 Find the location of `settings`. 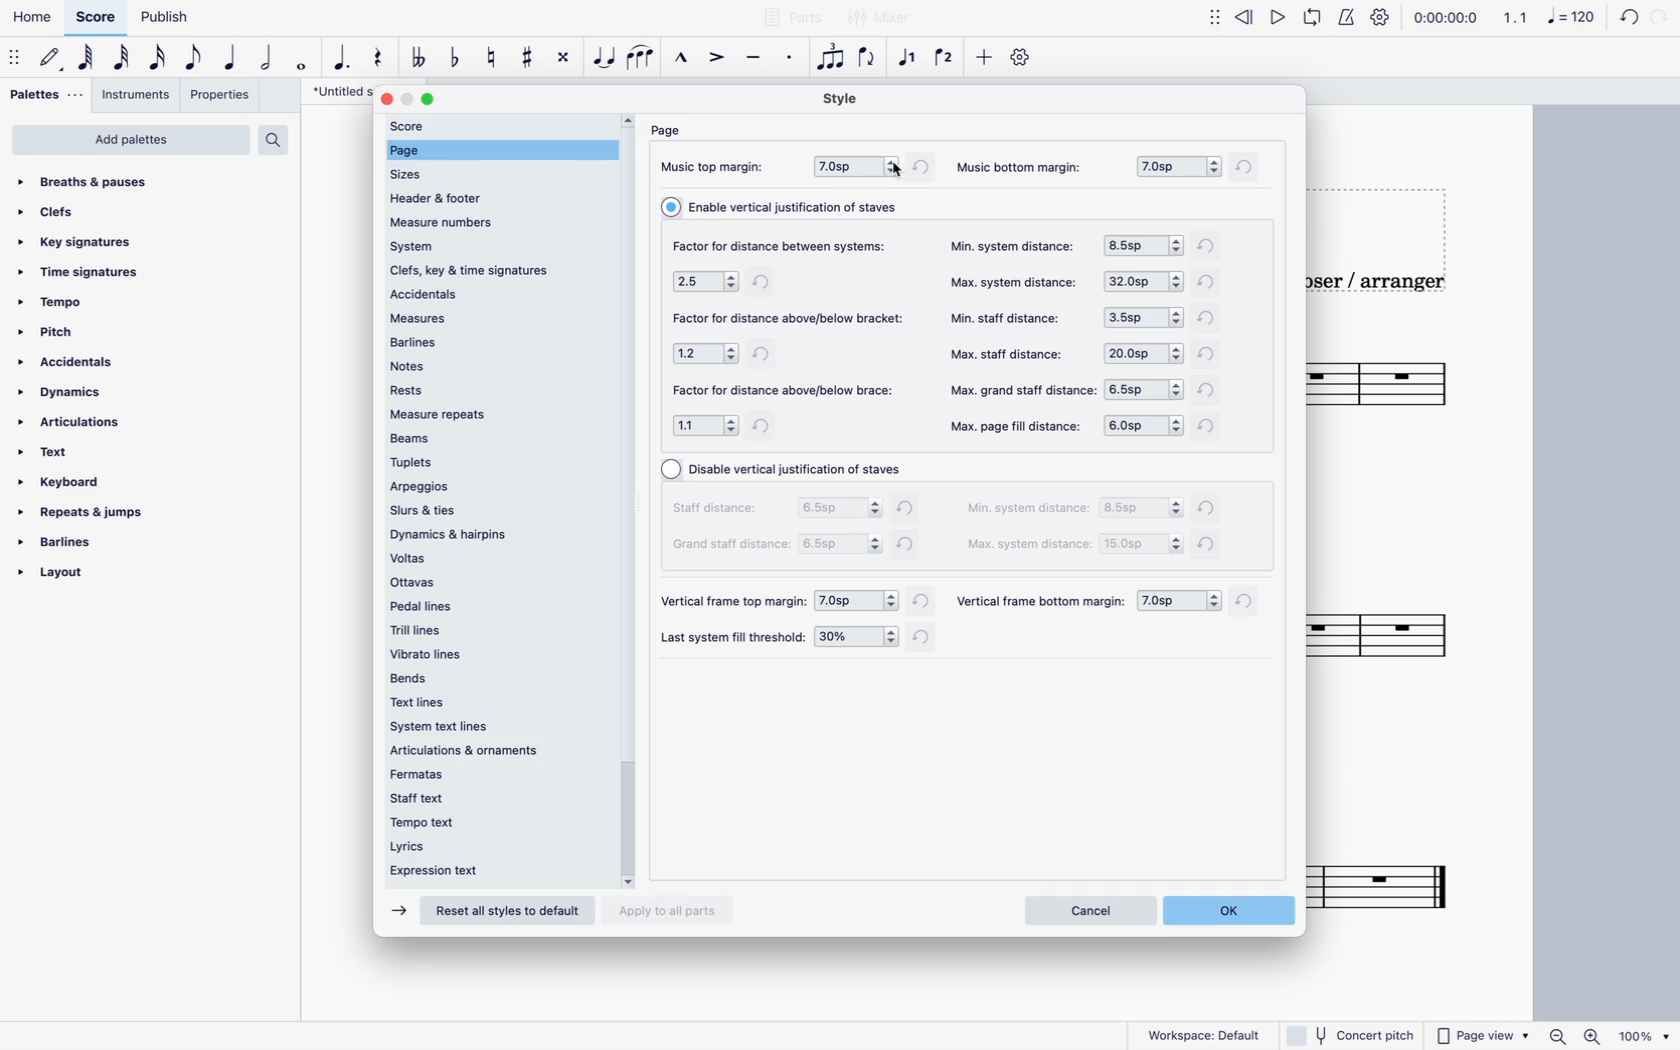

settings is located at coordinates (1020, 62).